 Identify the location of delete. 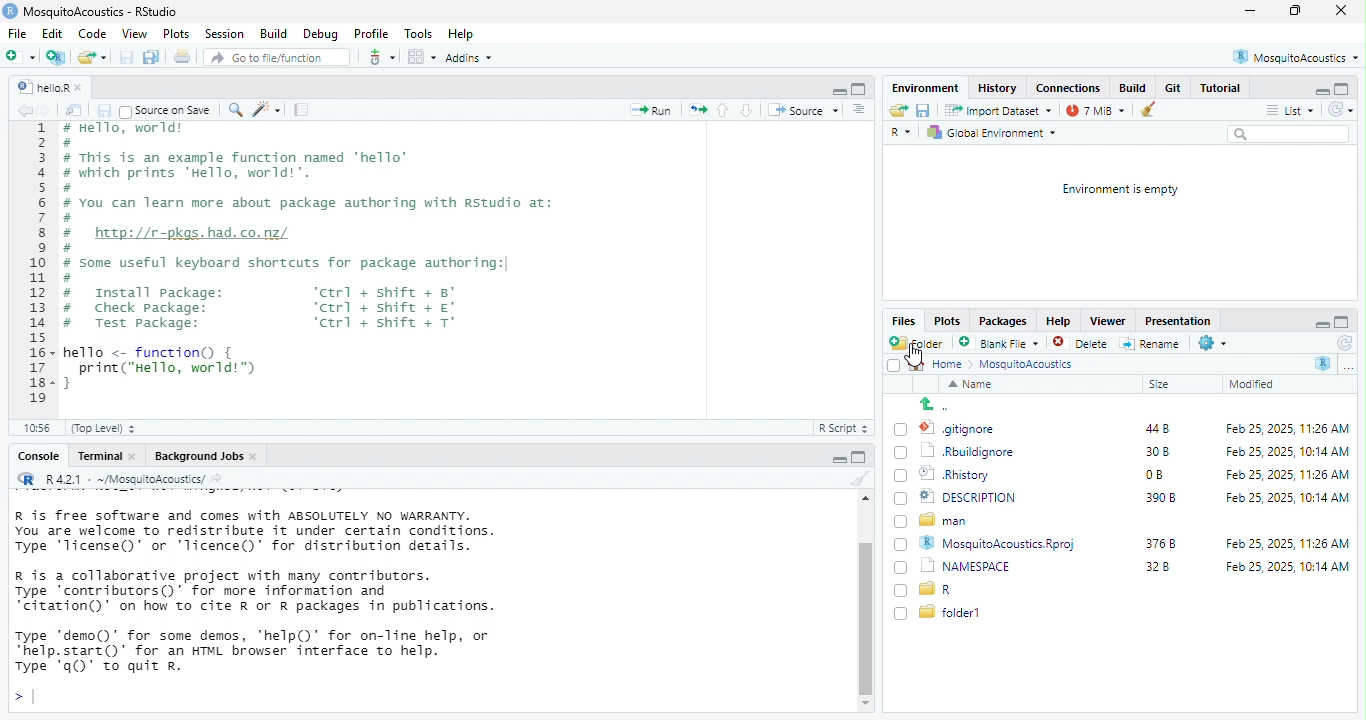
(1083, 344).